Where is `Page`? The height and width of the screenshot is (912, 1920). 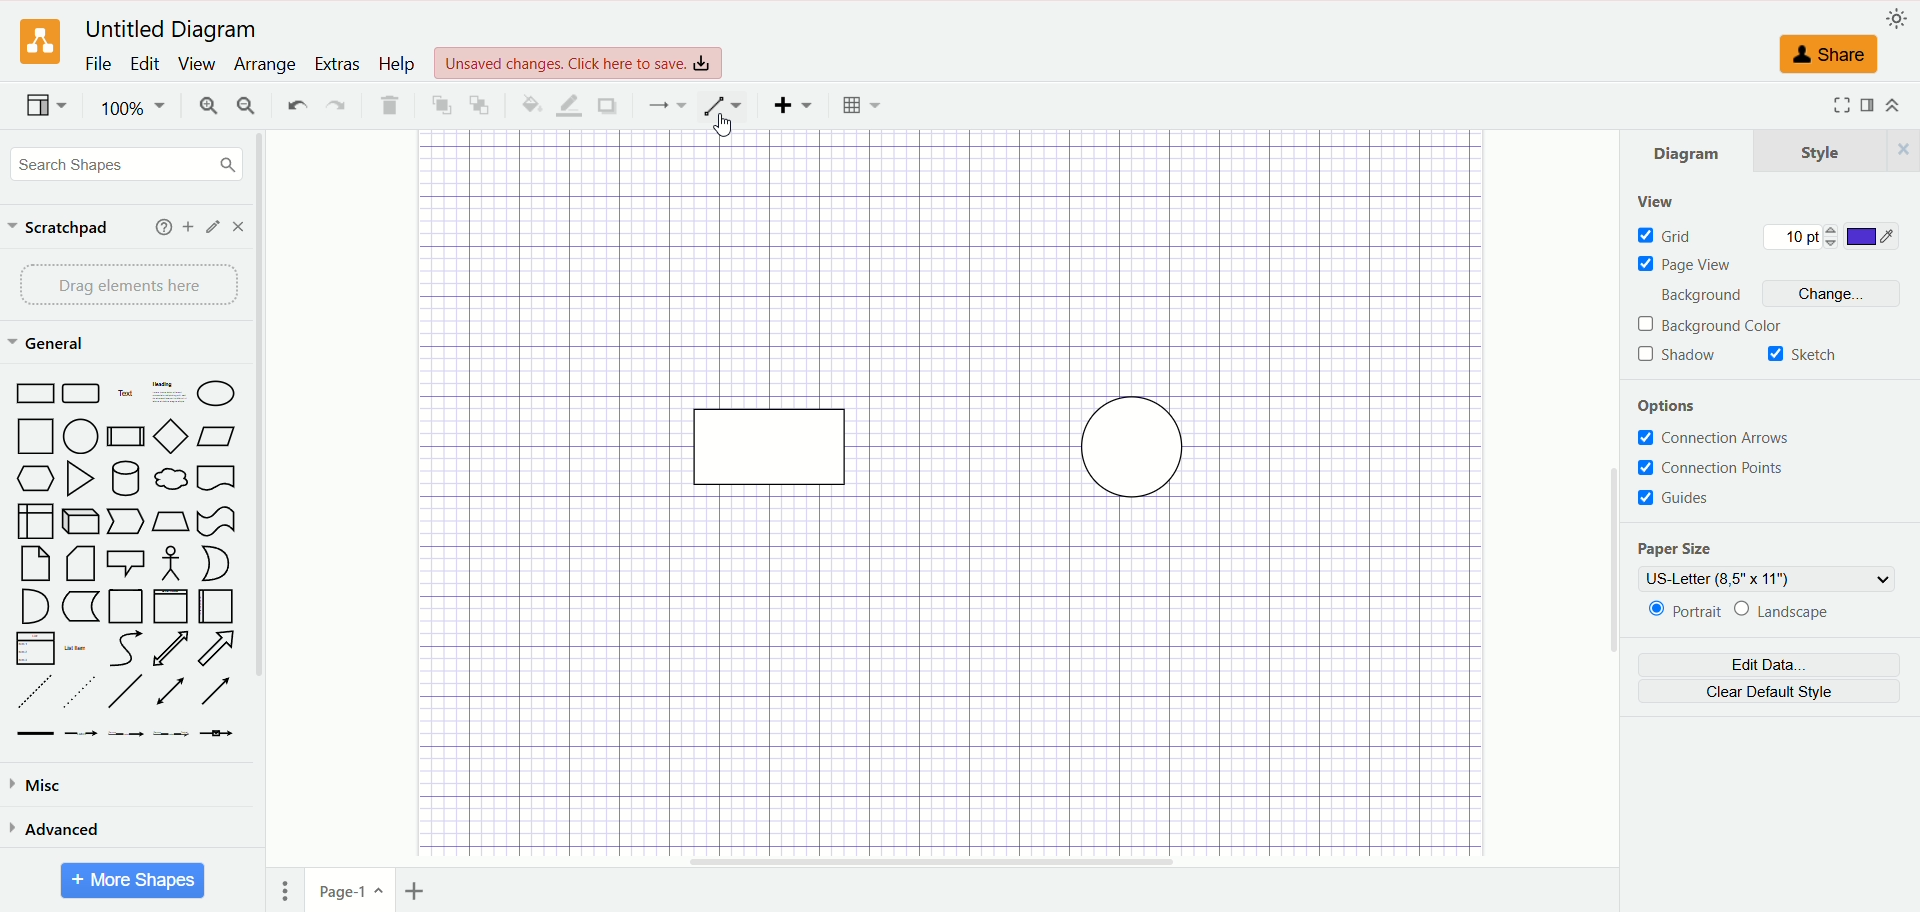
Page is located at coordinates (124, 606).